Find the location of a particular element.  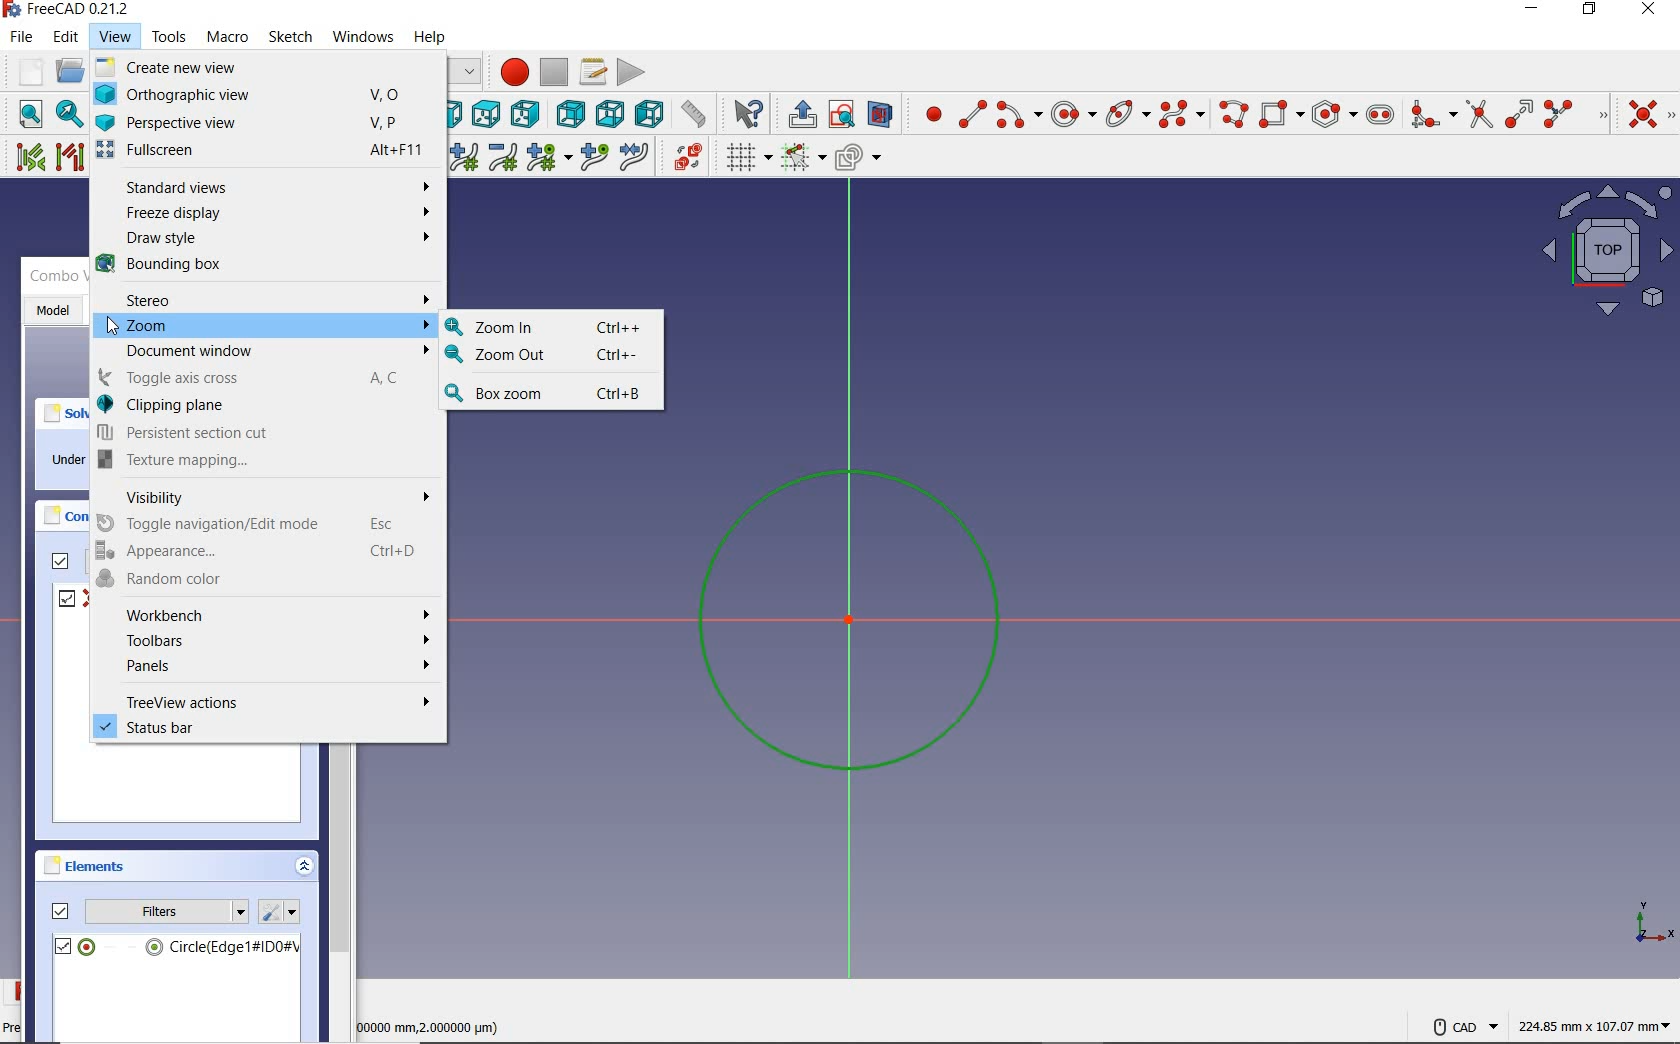

macro is located at coordinates (227, 37).